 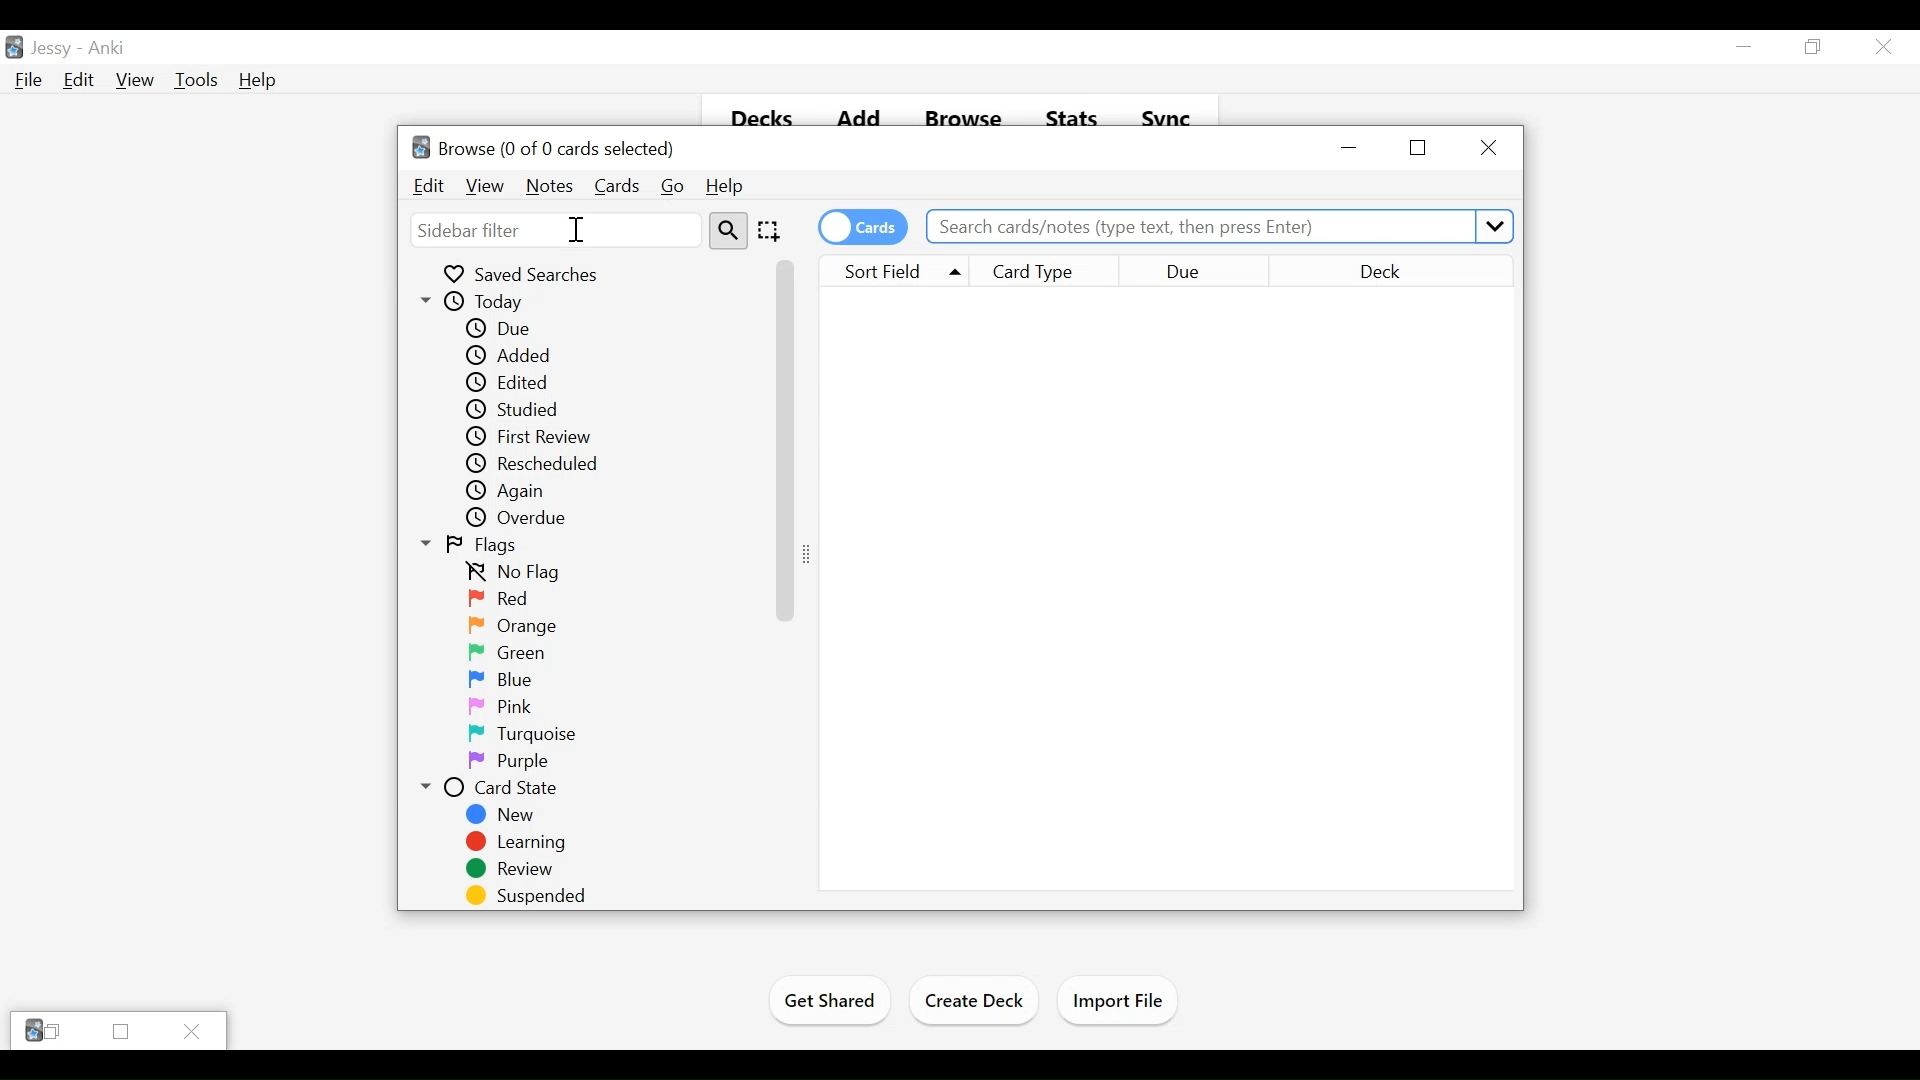 I want to click on Card Type, so click(x=1048, y=271).